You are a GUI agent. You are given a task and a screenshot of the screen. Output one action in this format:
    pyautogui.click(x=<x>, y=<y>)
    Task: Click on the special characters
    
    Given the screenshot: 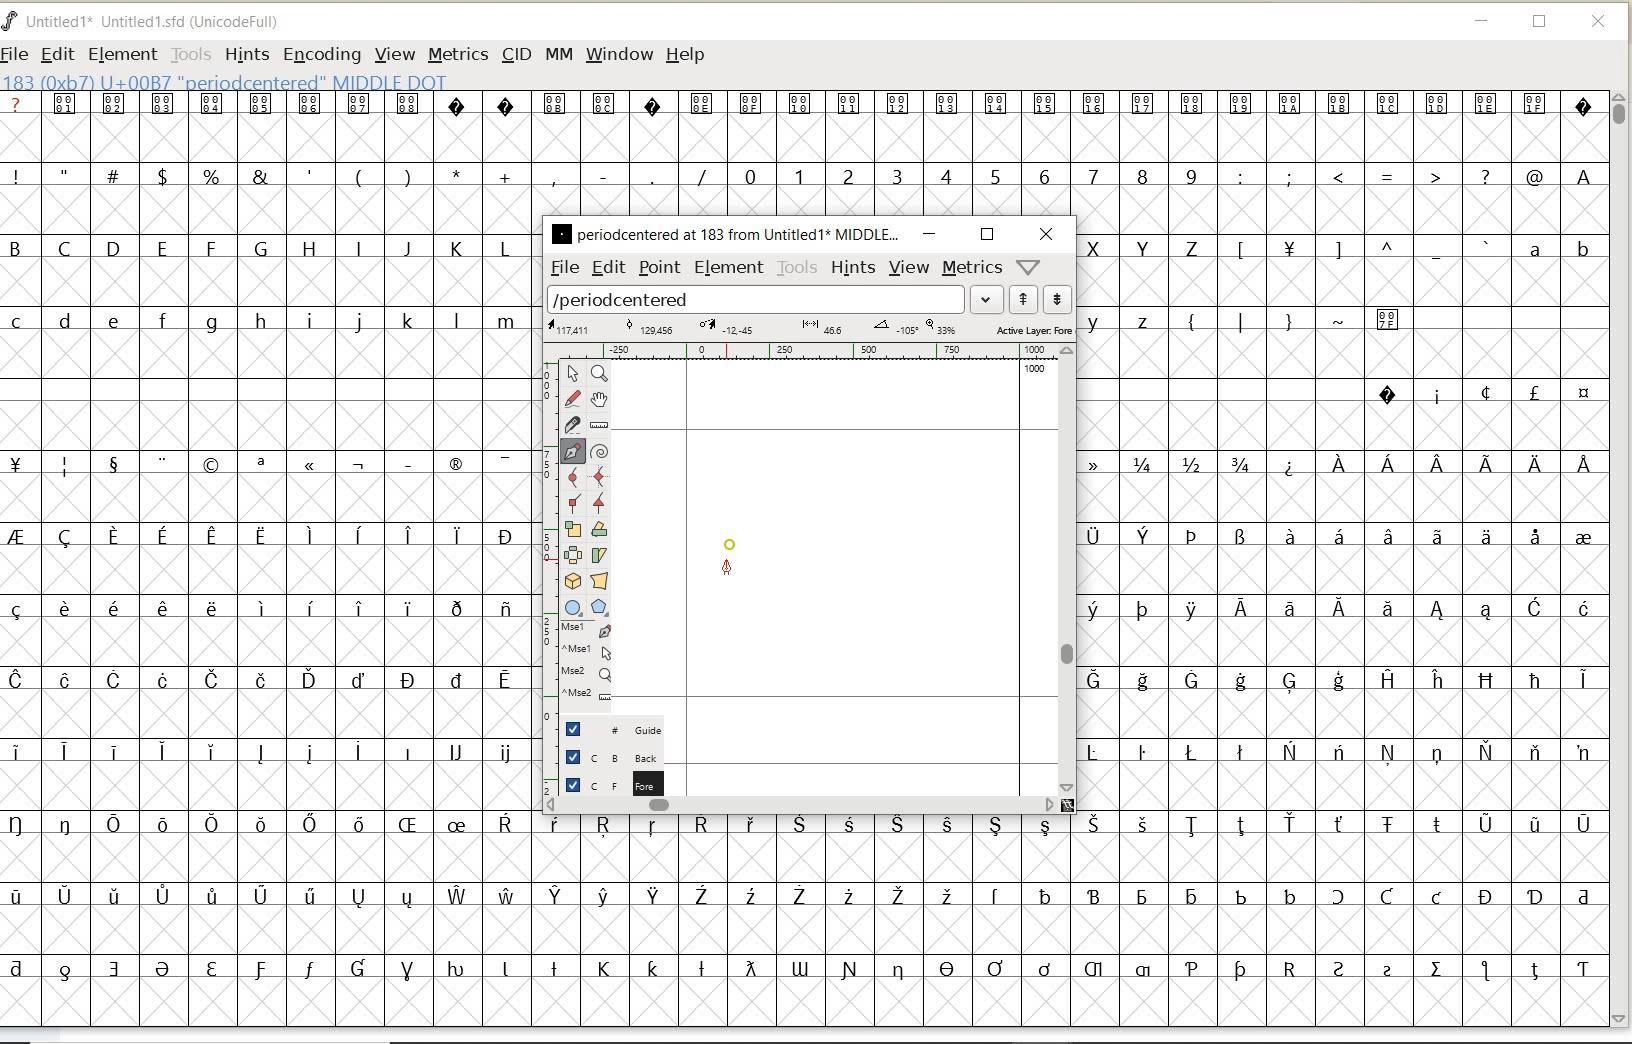 What is the action you would take?
    pyautogui.click(x=1419, y=177)
    